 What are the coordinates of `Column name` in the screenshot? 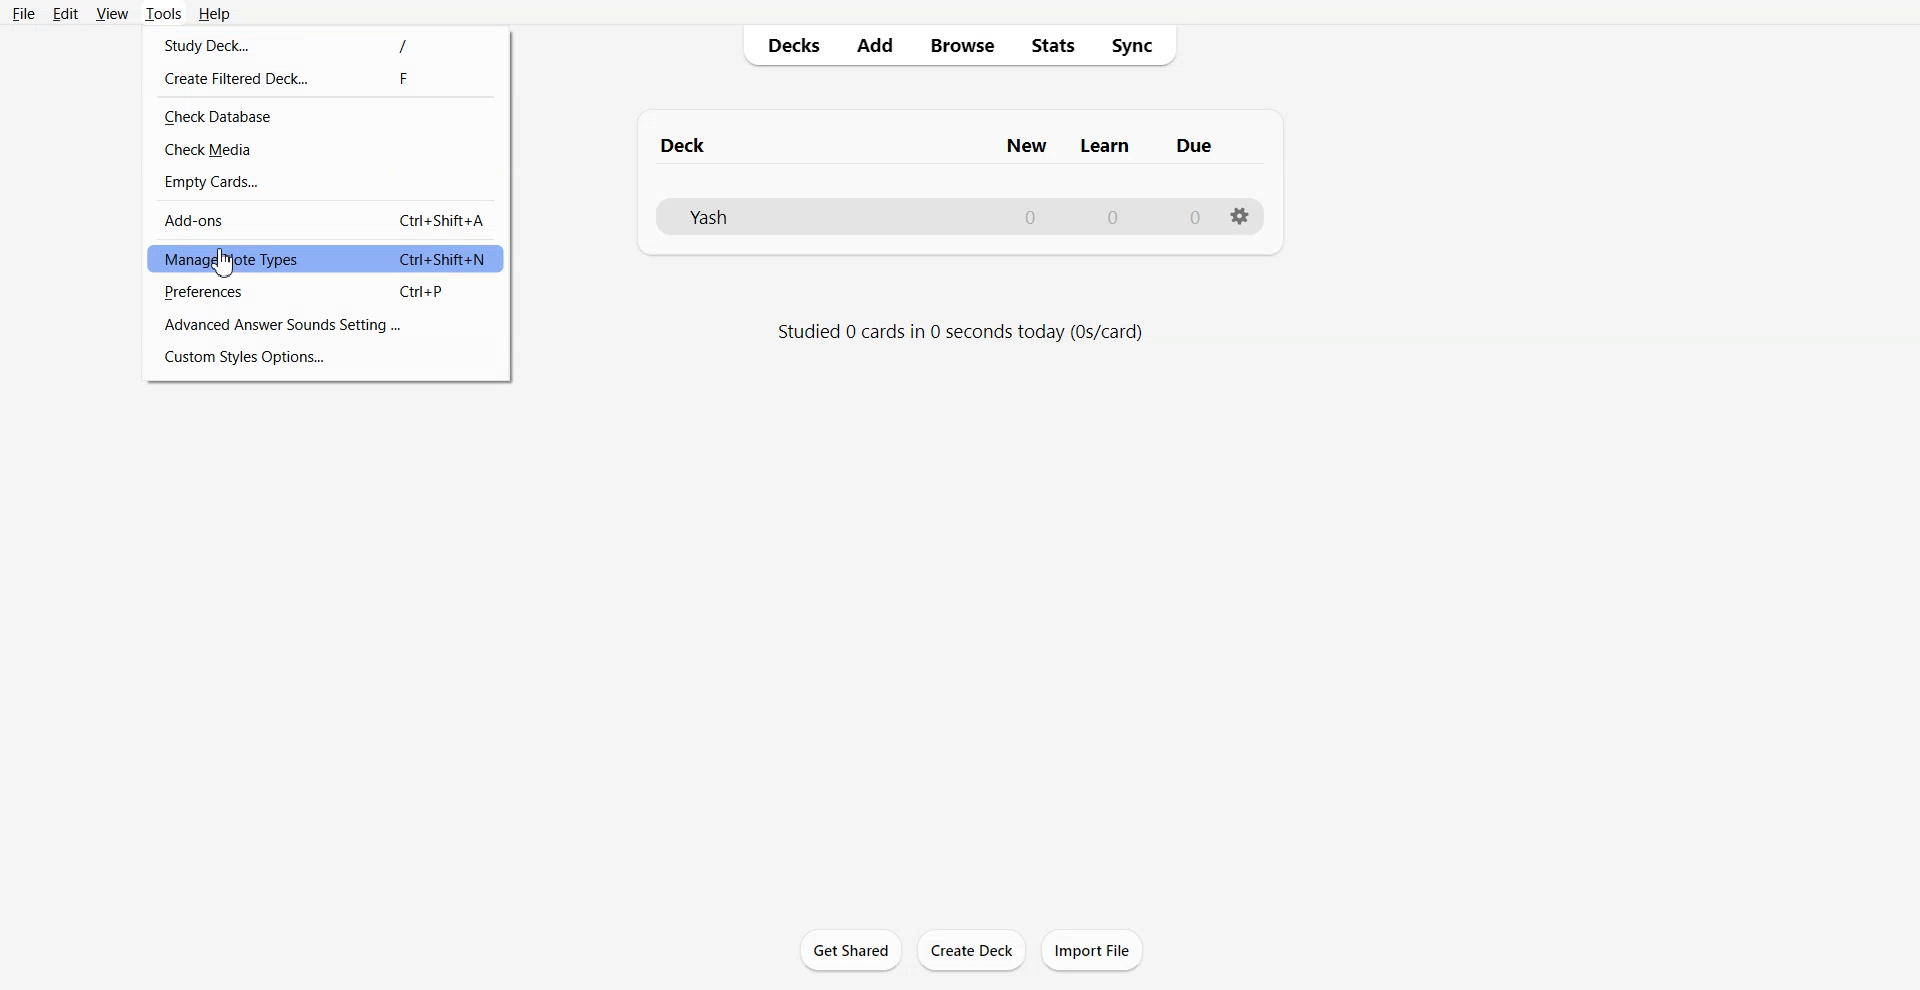 It's located at (1105, 146).